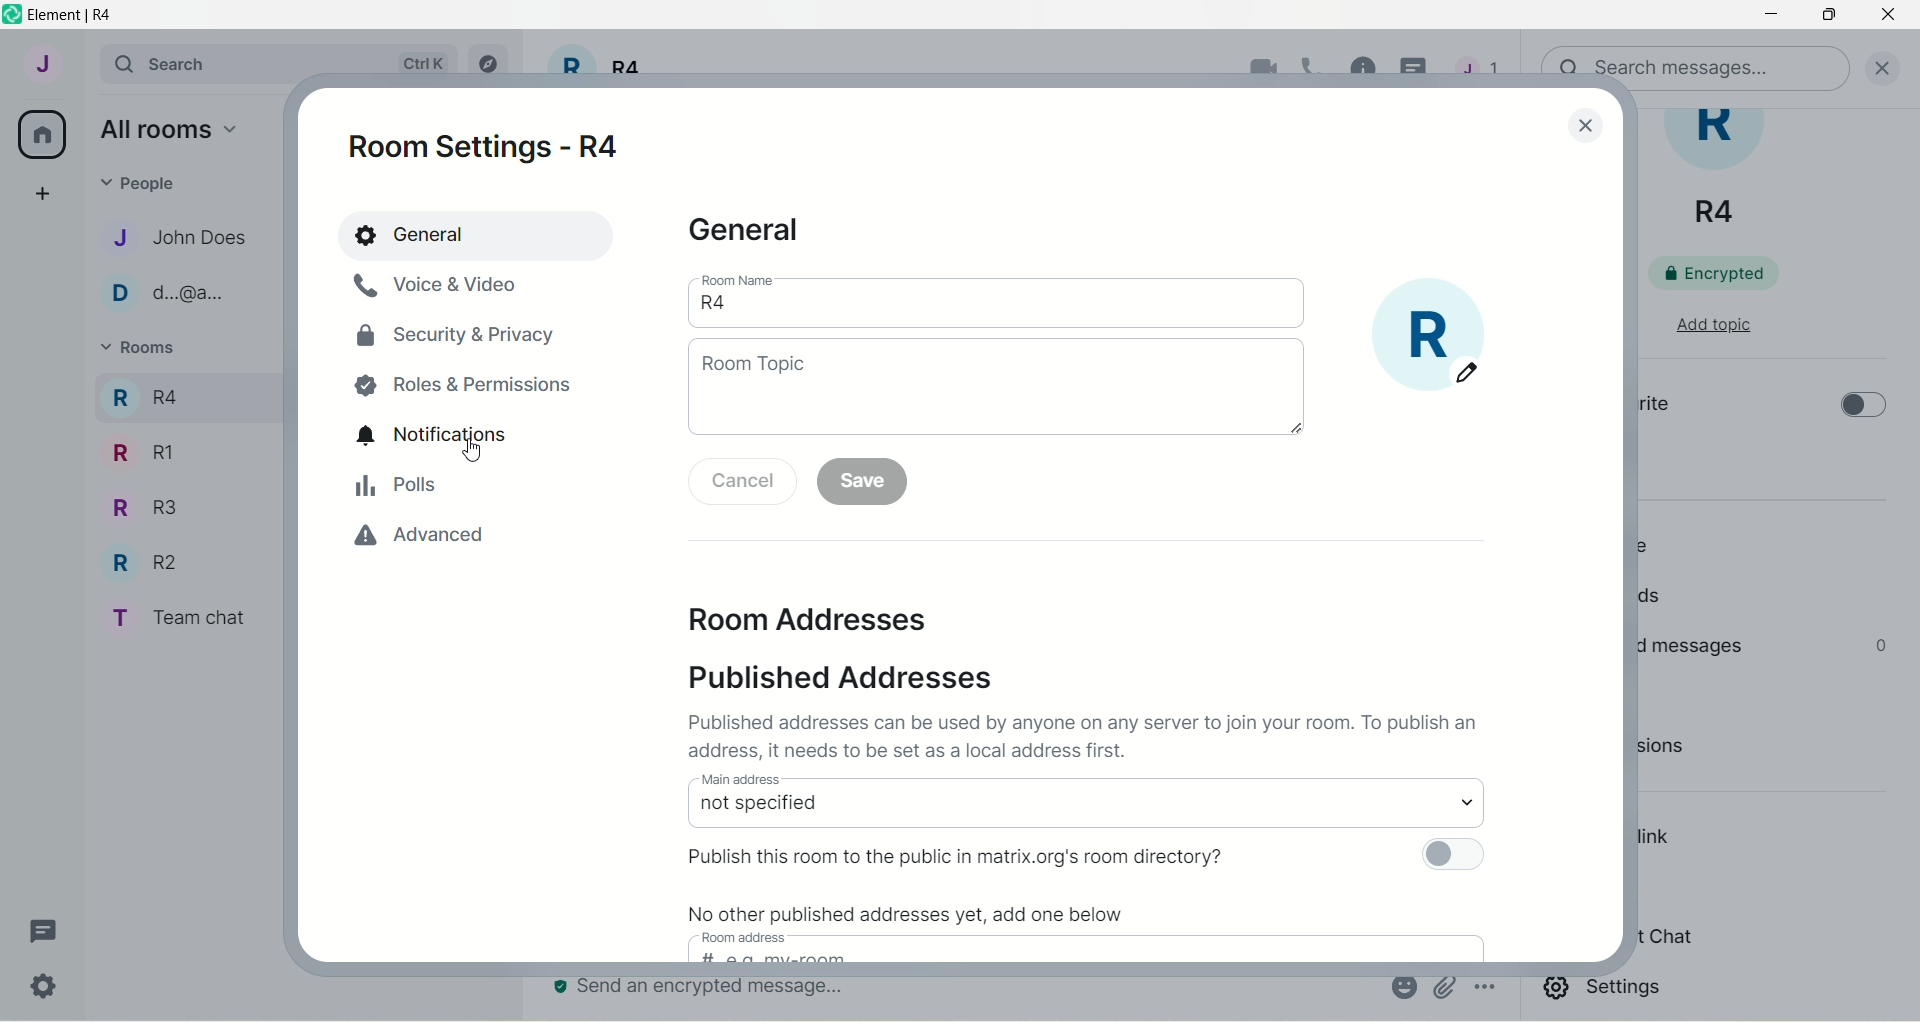 The height and width of the screenshot is (1022, 1920). I want to click on No other published. addresses yet, add one below, so click(1011, 931).